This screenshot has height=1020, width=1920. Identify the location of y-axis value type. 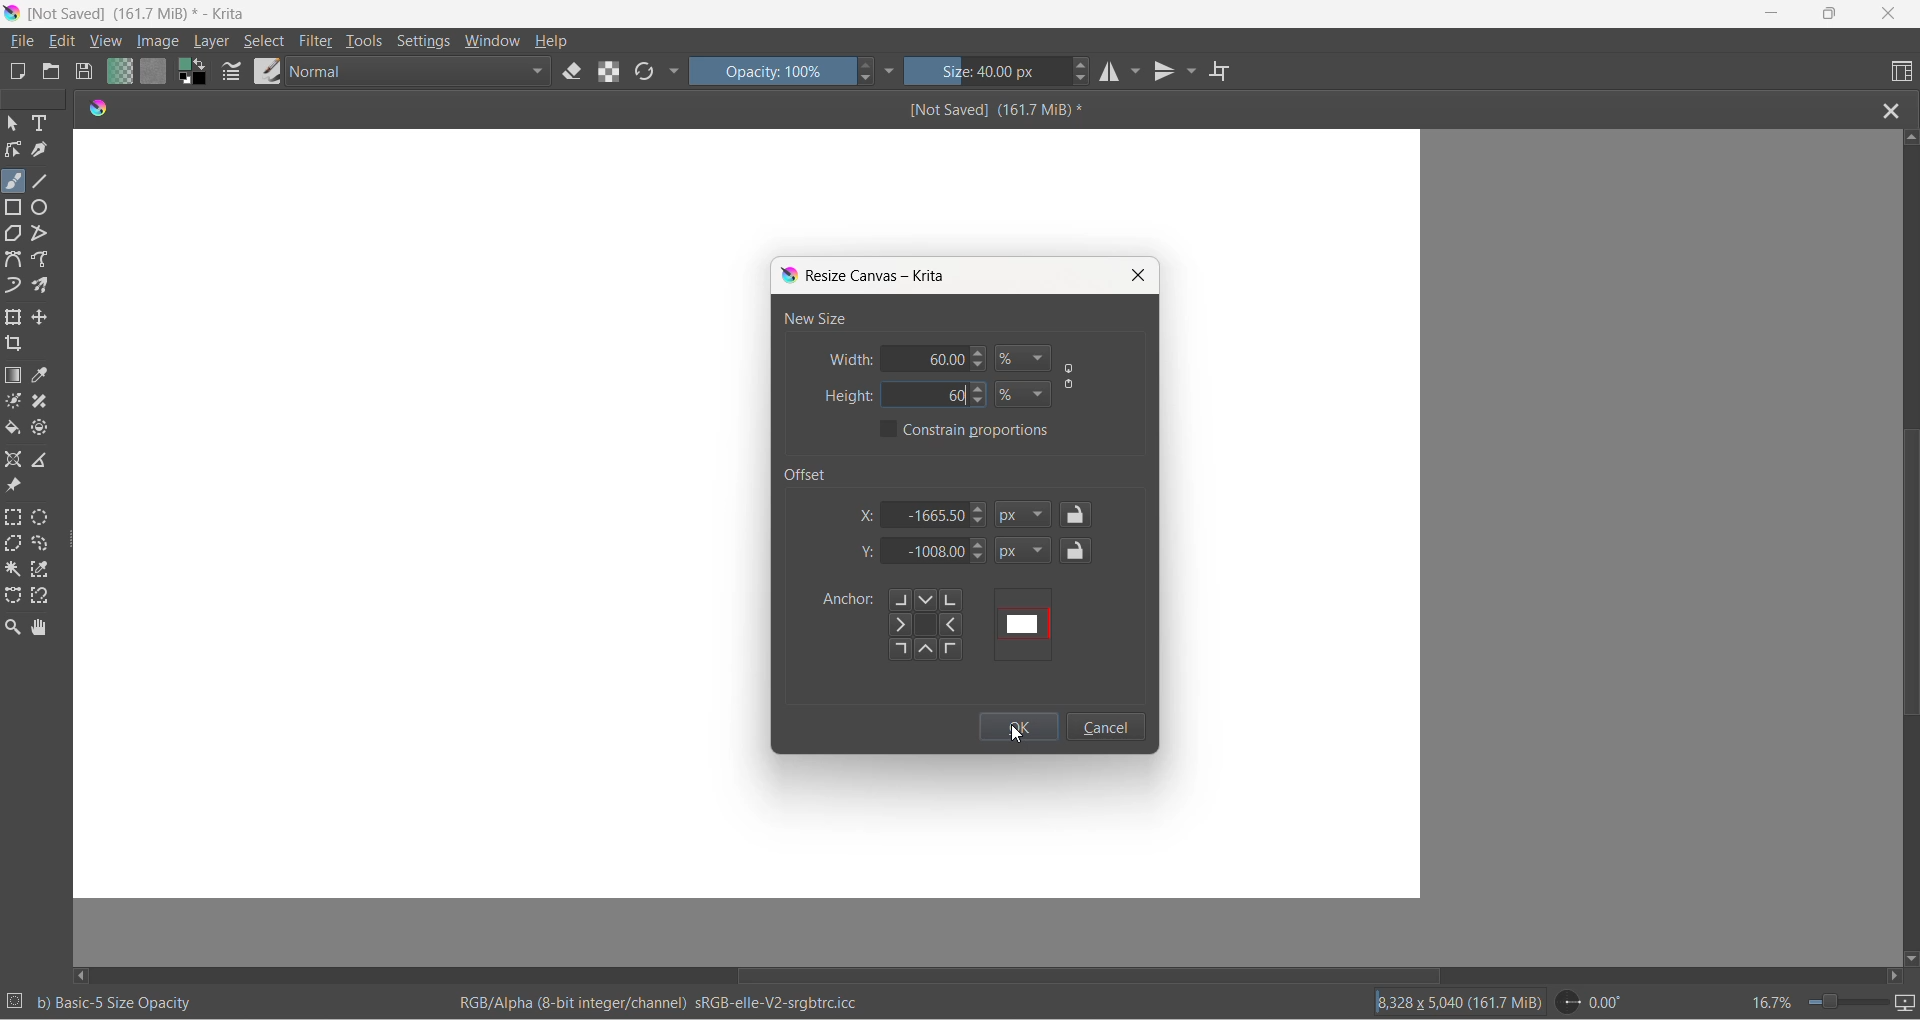
(1025, 552).